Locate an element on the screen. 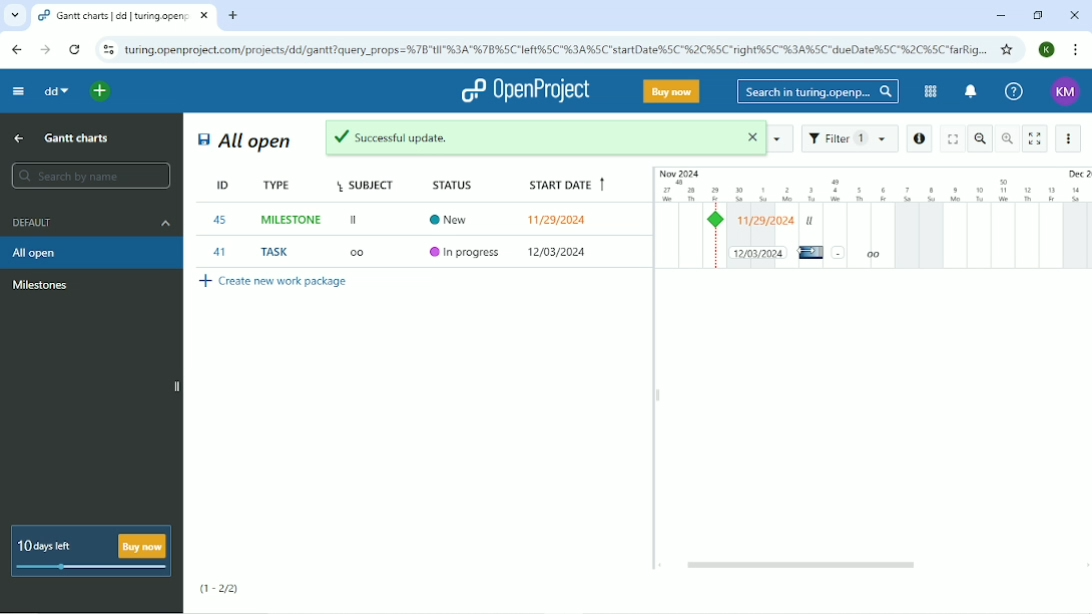 The height and width of the screenshot is (614, 1092). Milestone start date is located at coordinates (767, 221).